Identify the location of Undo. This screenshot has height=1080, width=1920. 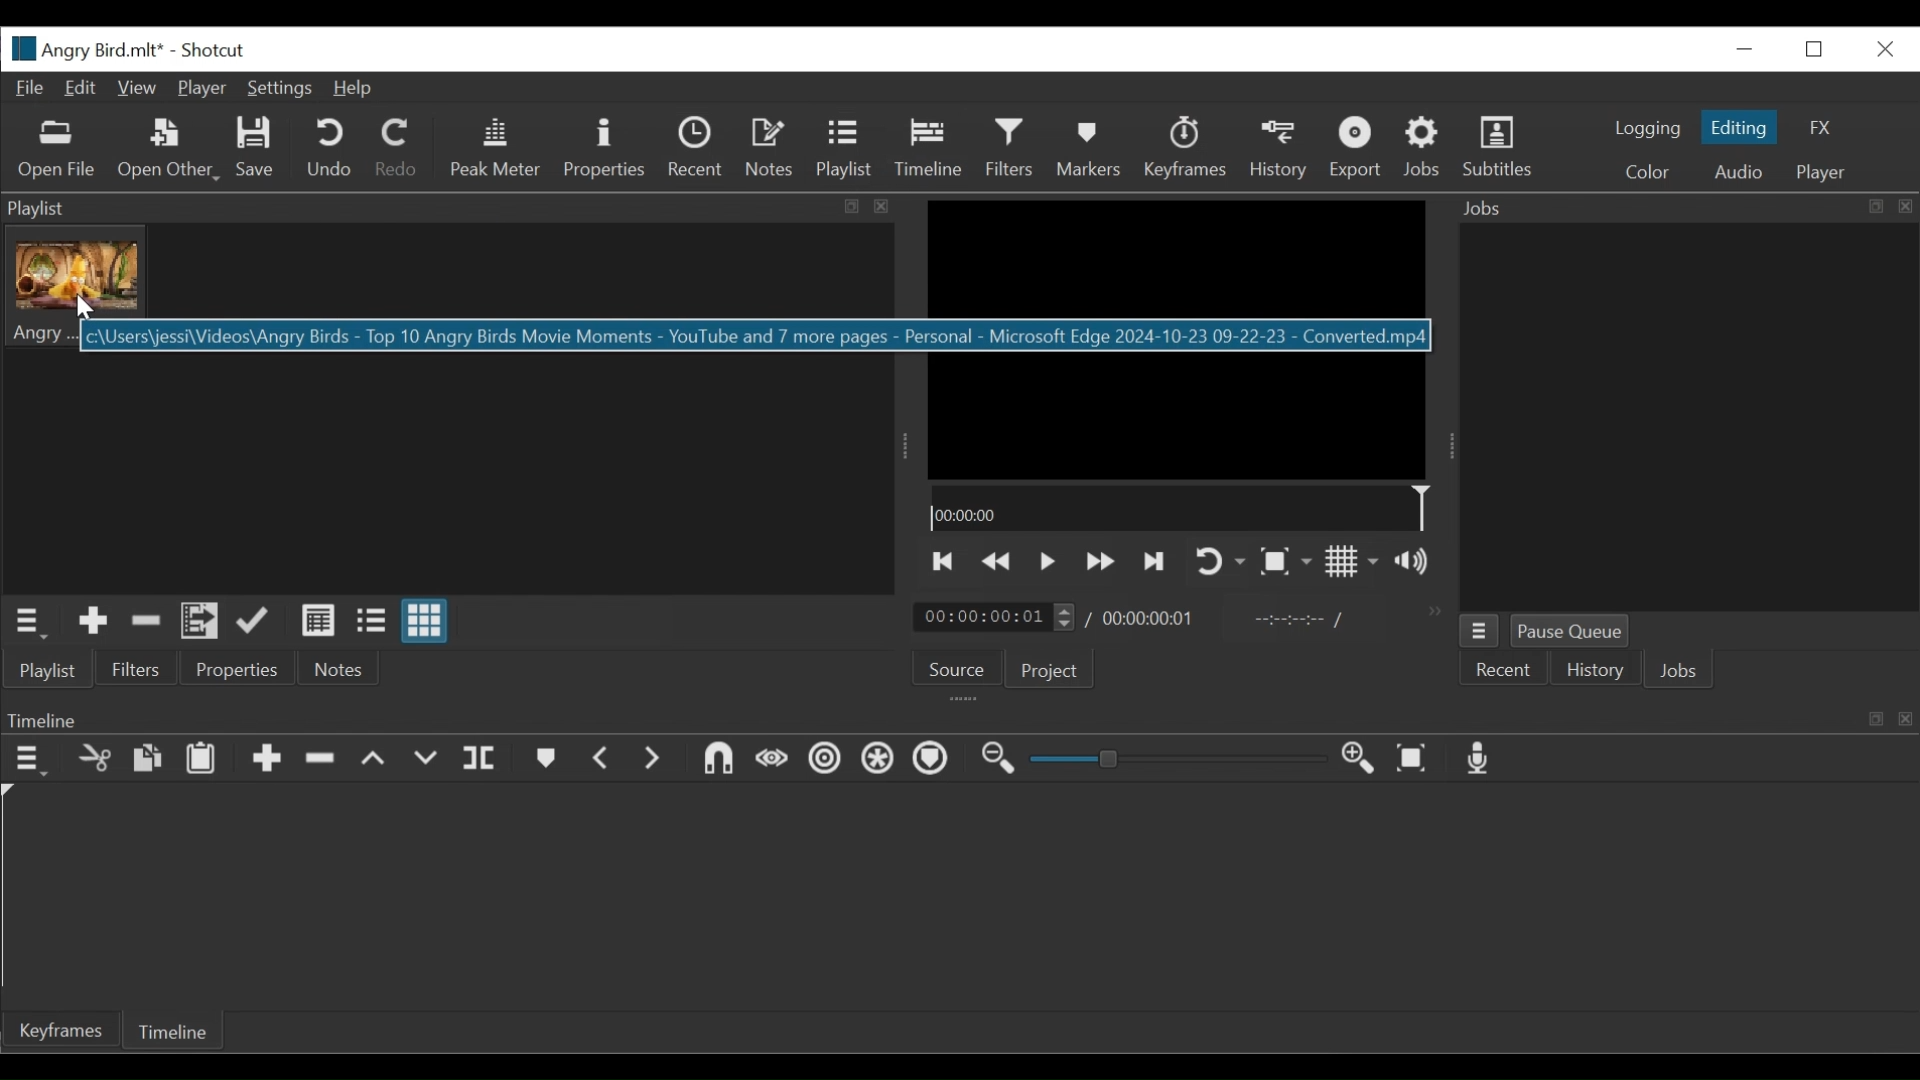
(331, 149).